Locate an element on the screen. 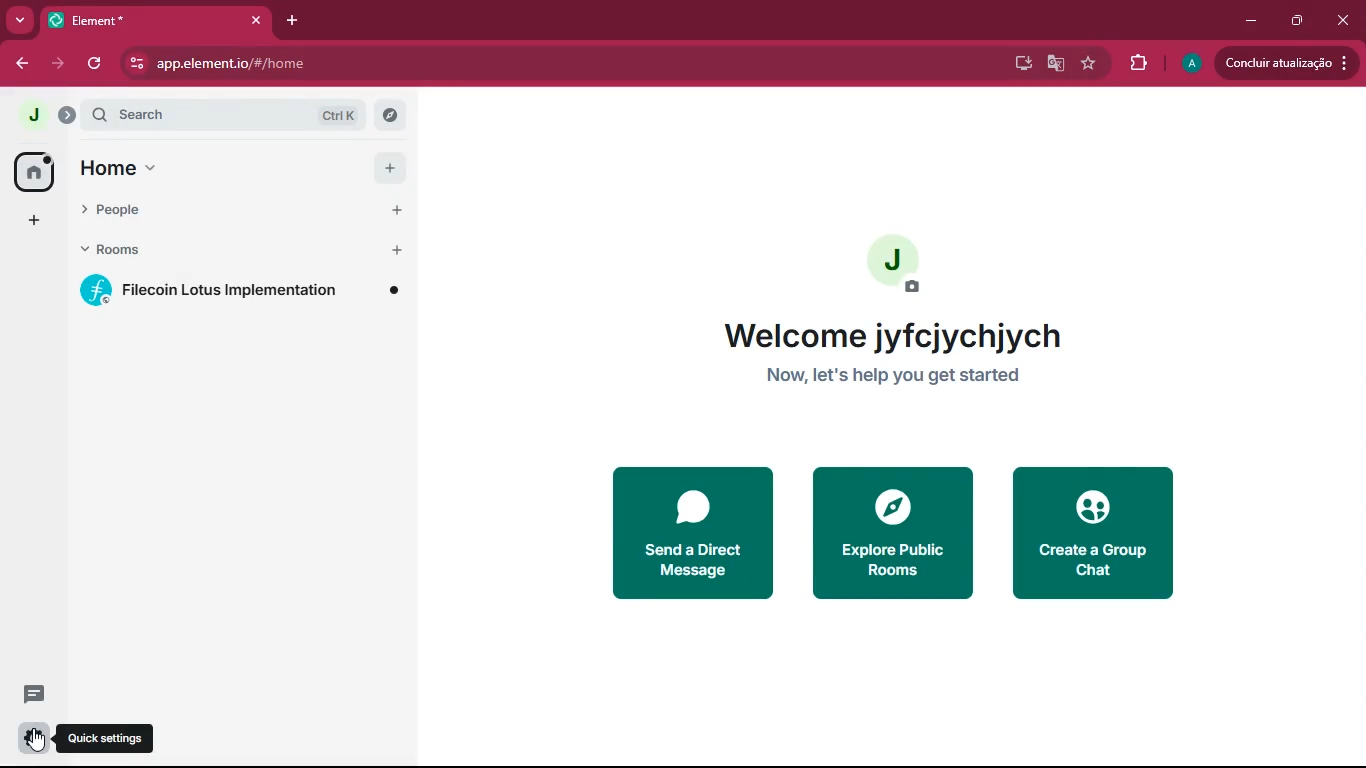  desktop is located at coordinates (1021, 63).